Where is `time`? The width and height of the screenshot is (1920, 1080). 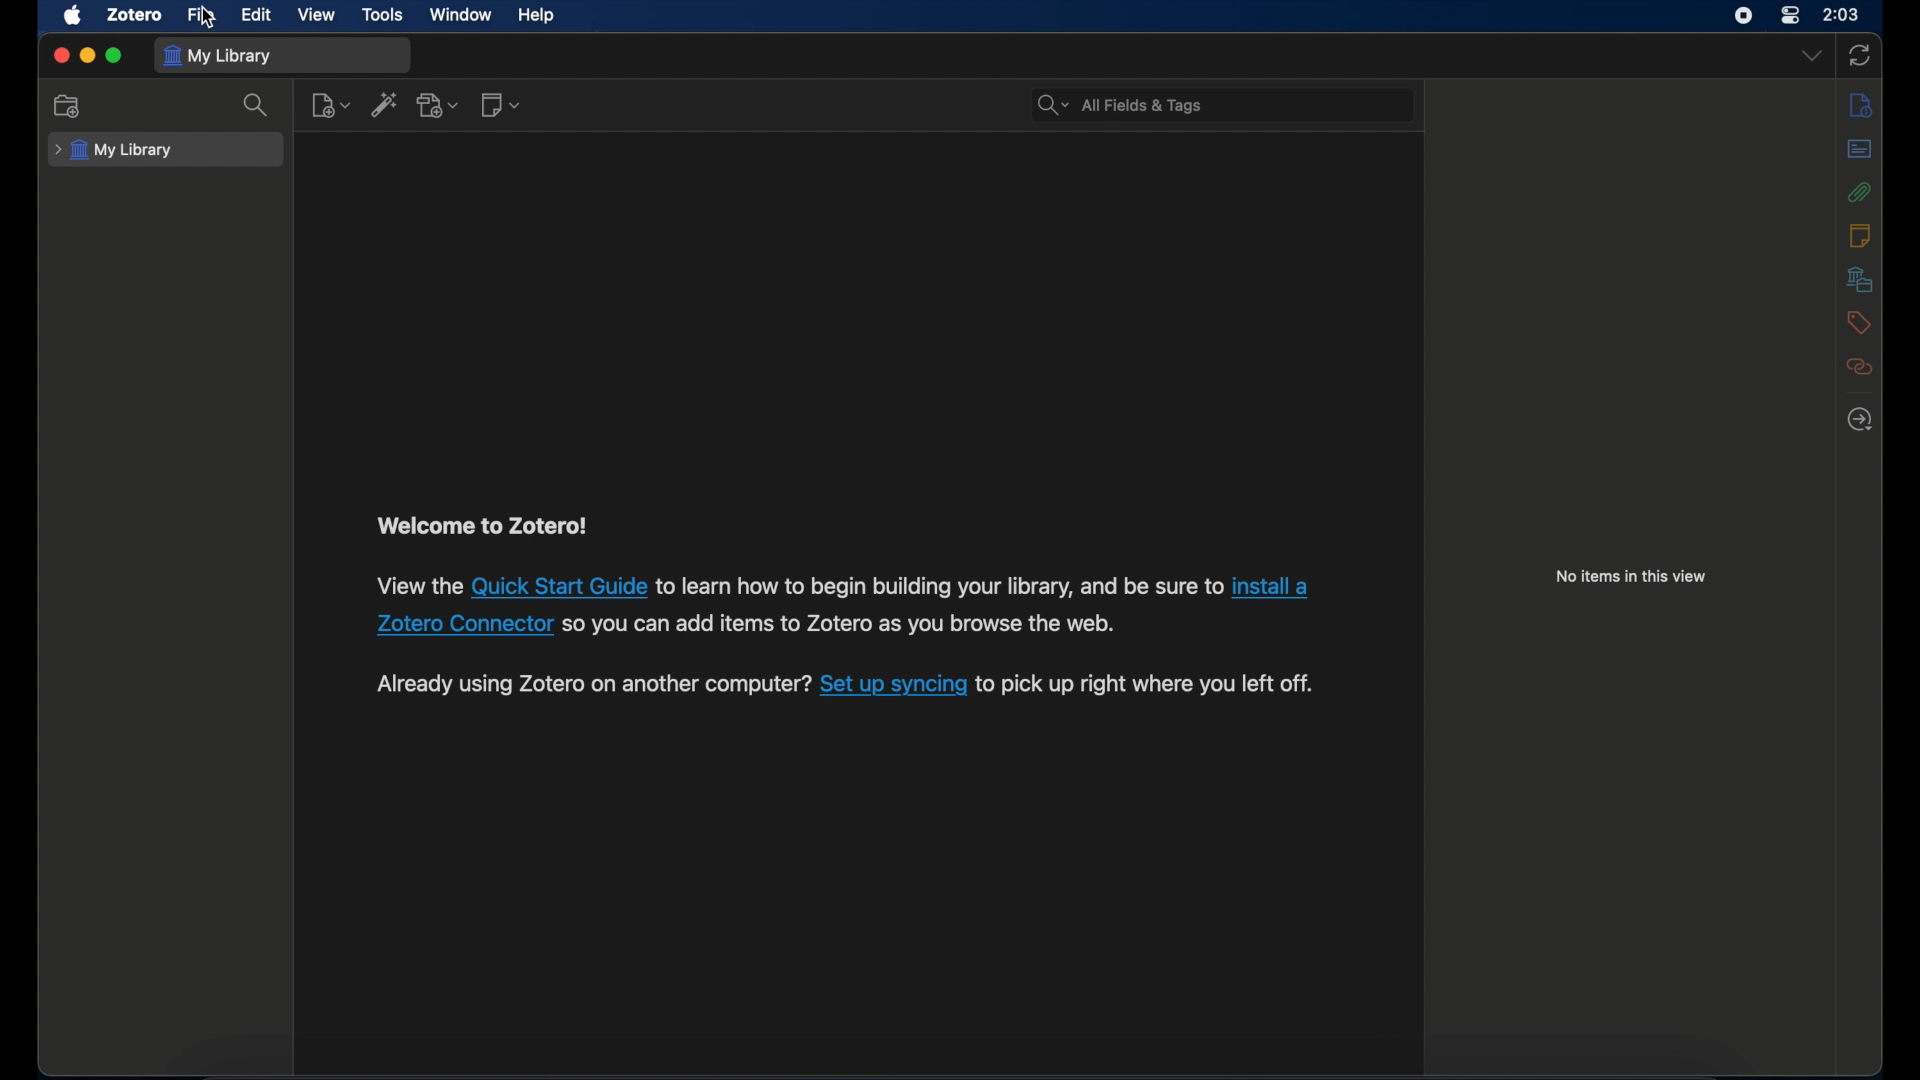
time is located at coordinates (1843, 13).